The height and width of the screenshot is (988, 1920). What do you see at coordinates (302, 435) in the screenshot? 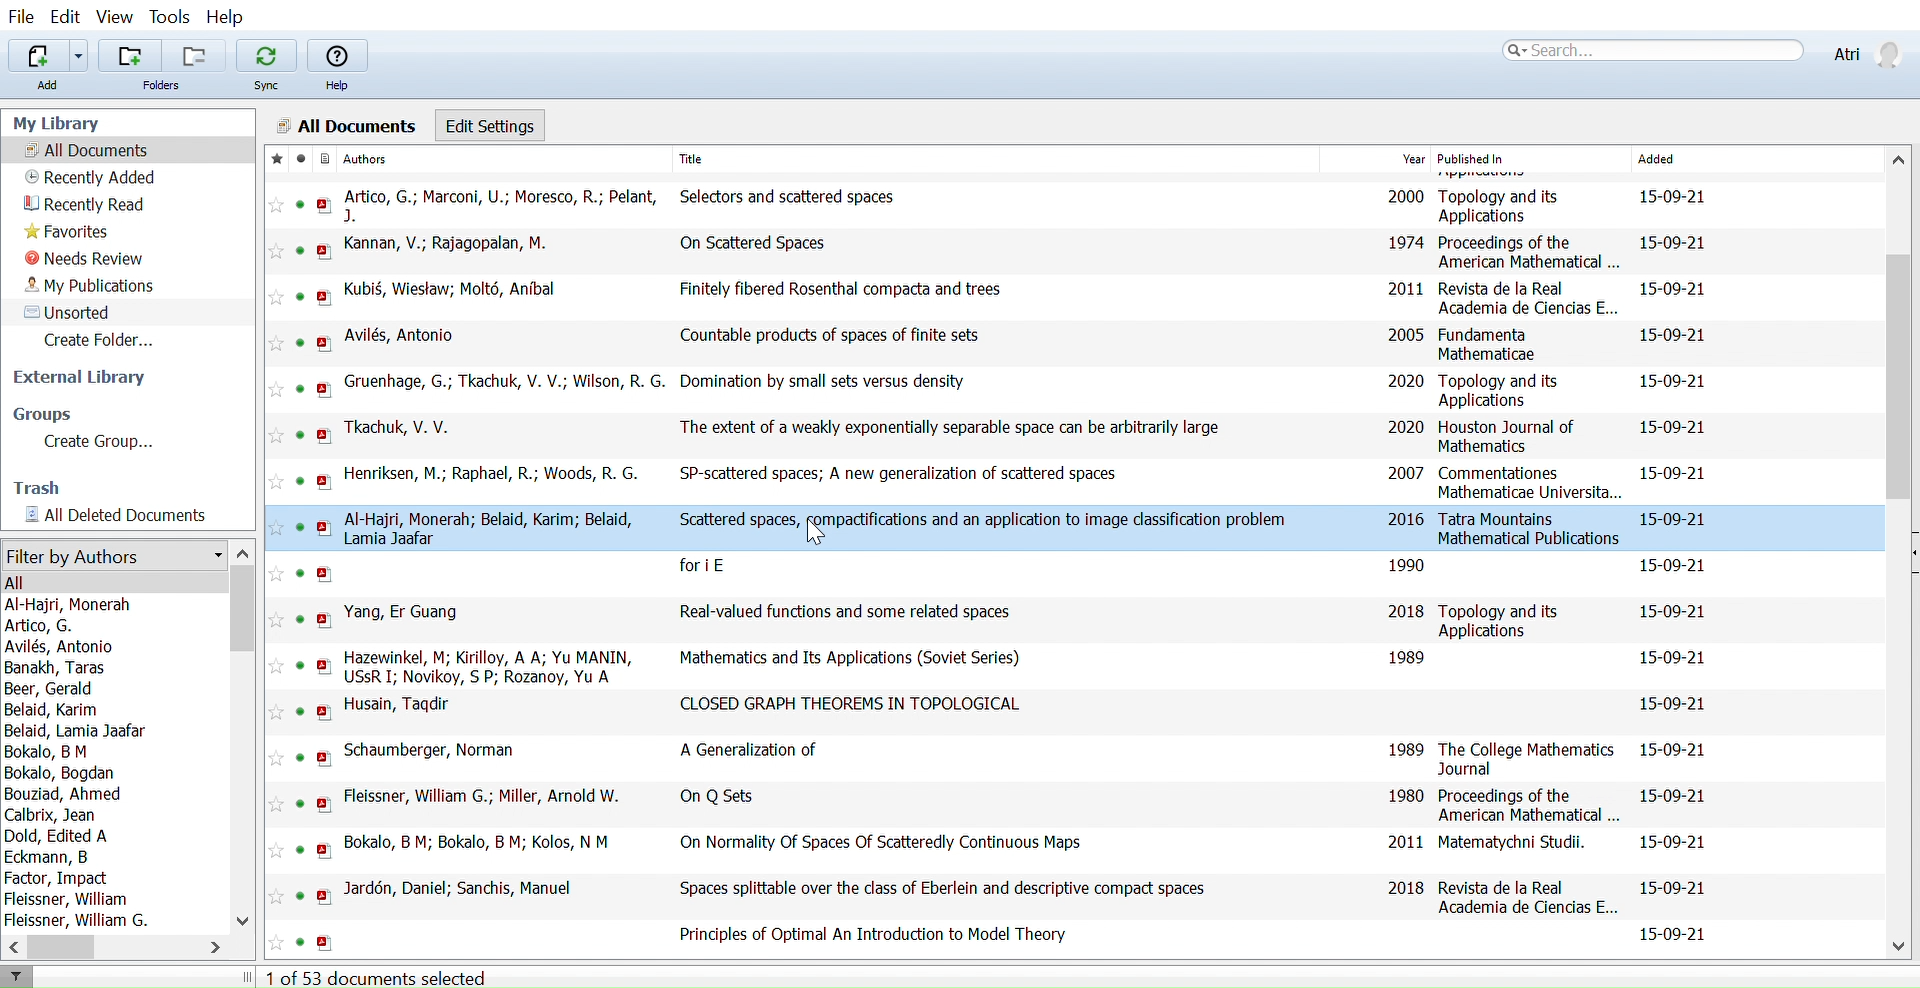
I see `Reading status` at bounding box center [302, 435].